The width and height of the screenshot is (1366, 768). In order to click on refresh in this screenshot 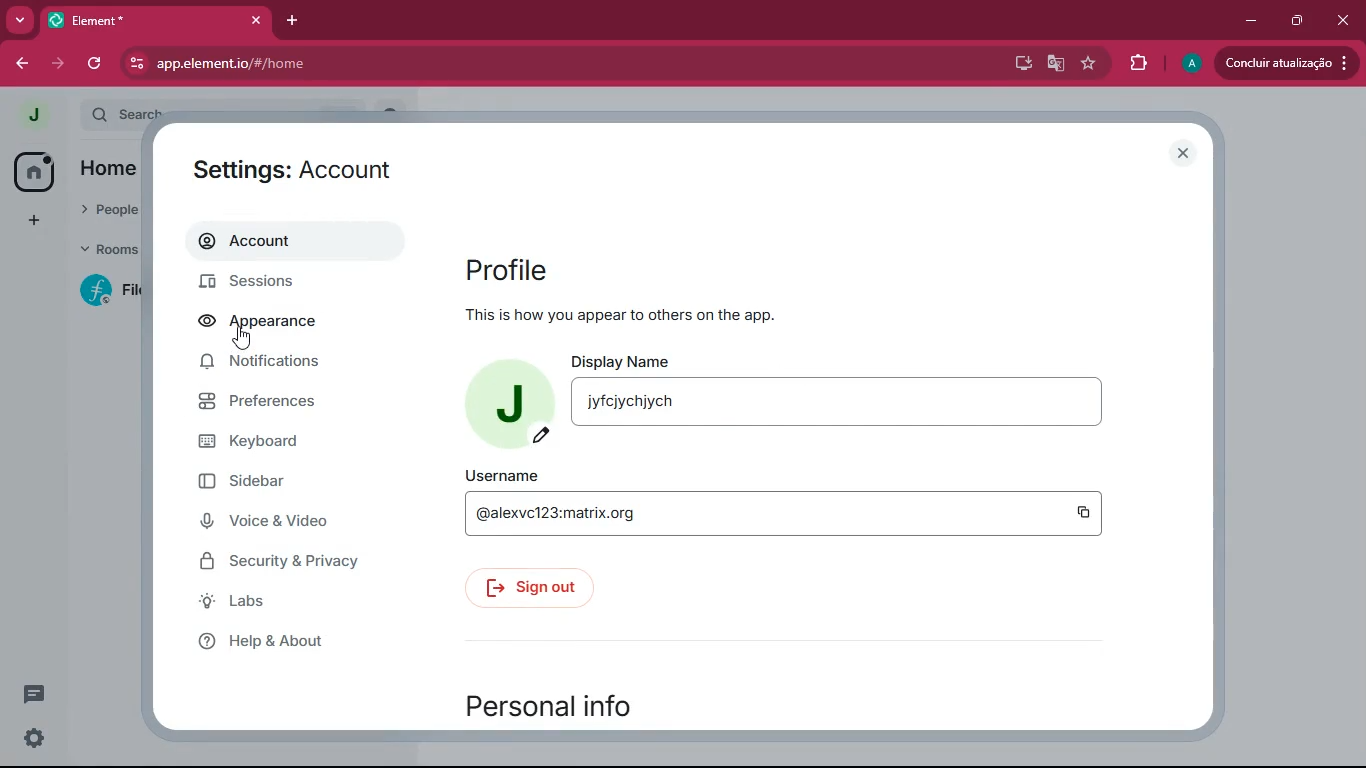, I will do `click(97, 66)`.